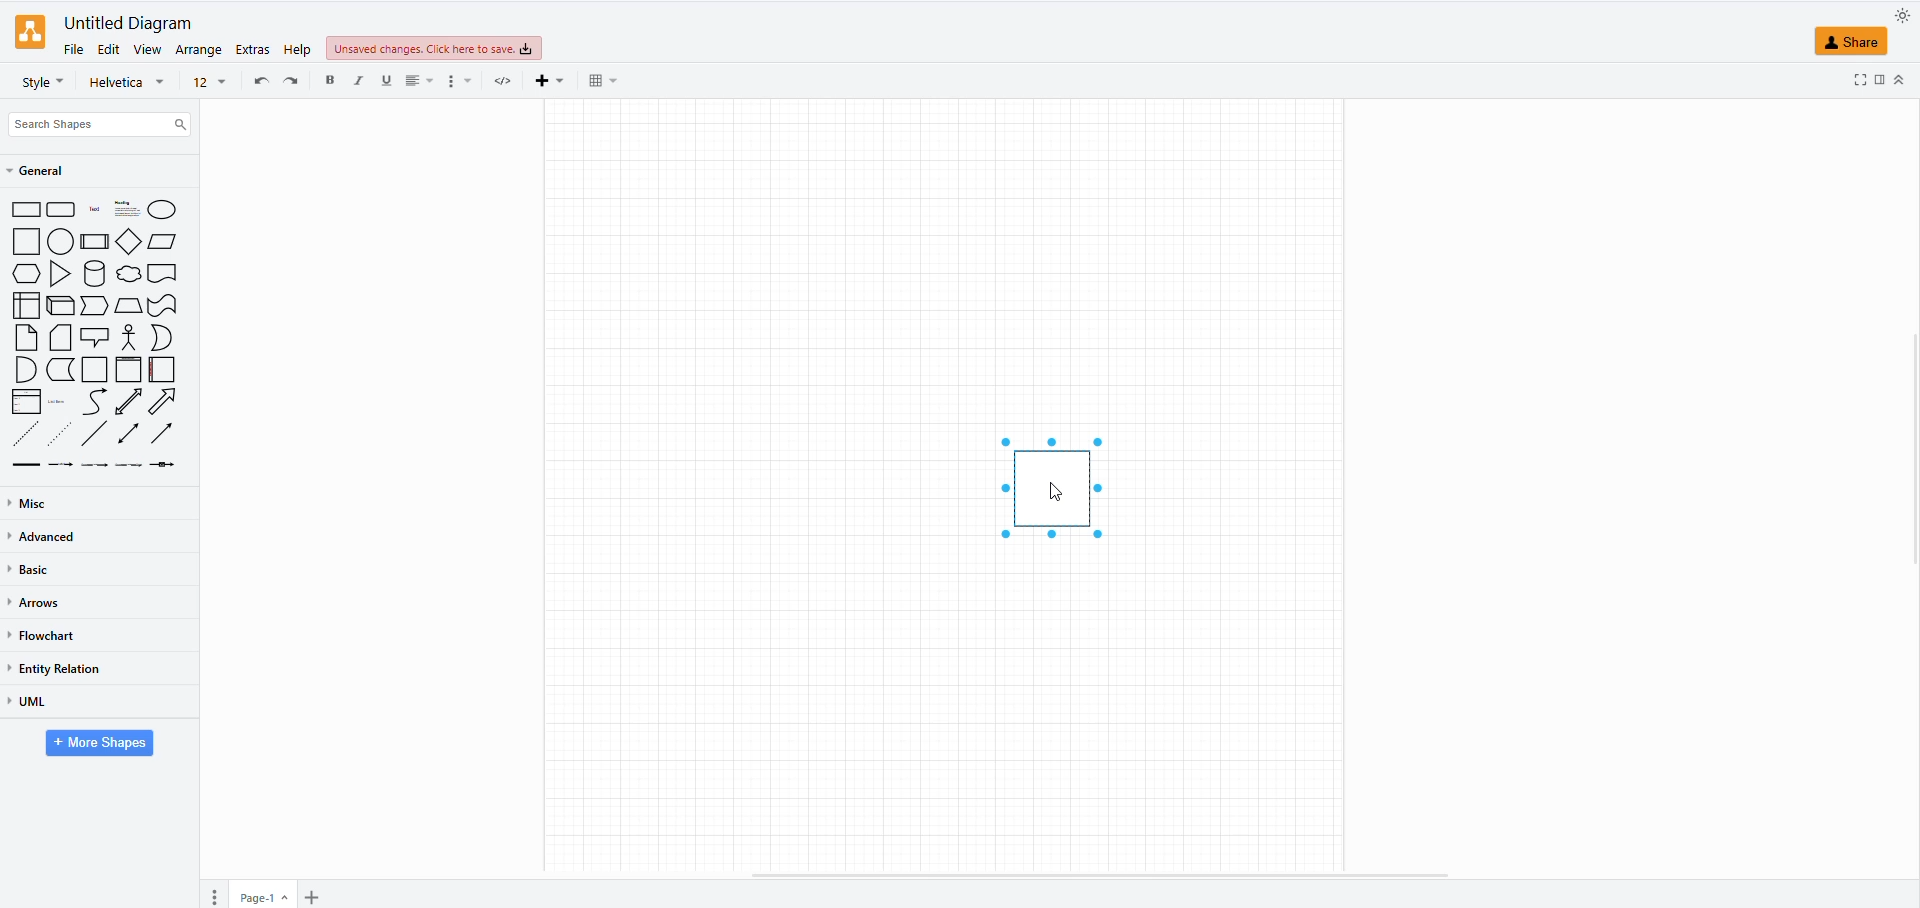 The width and height of the screenshot is (1920, 908). What do you see at coordinates (218, 895) in the screenshot?
I see `pages` at bounding box center [218, 895].